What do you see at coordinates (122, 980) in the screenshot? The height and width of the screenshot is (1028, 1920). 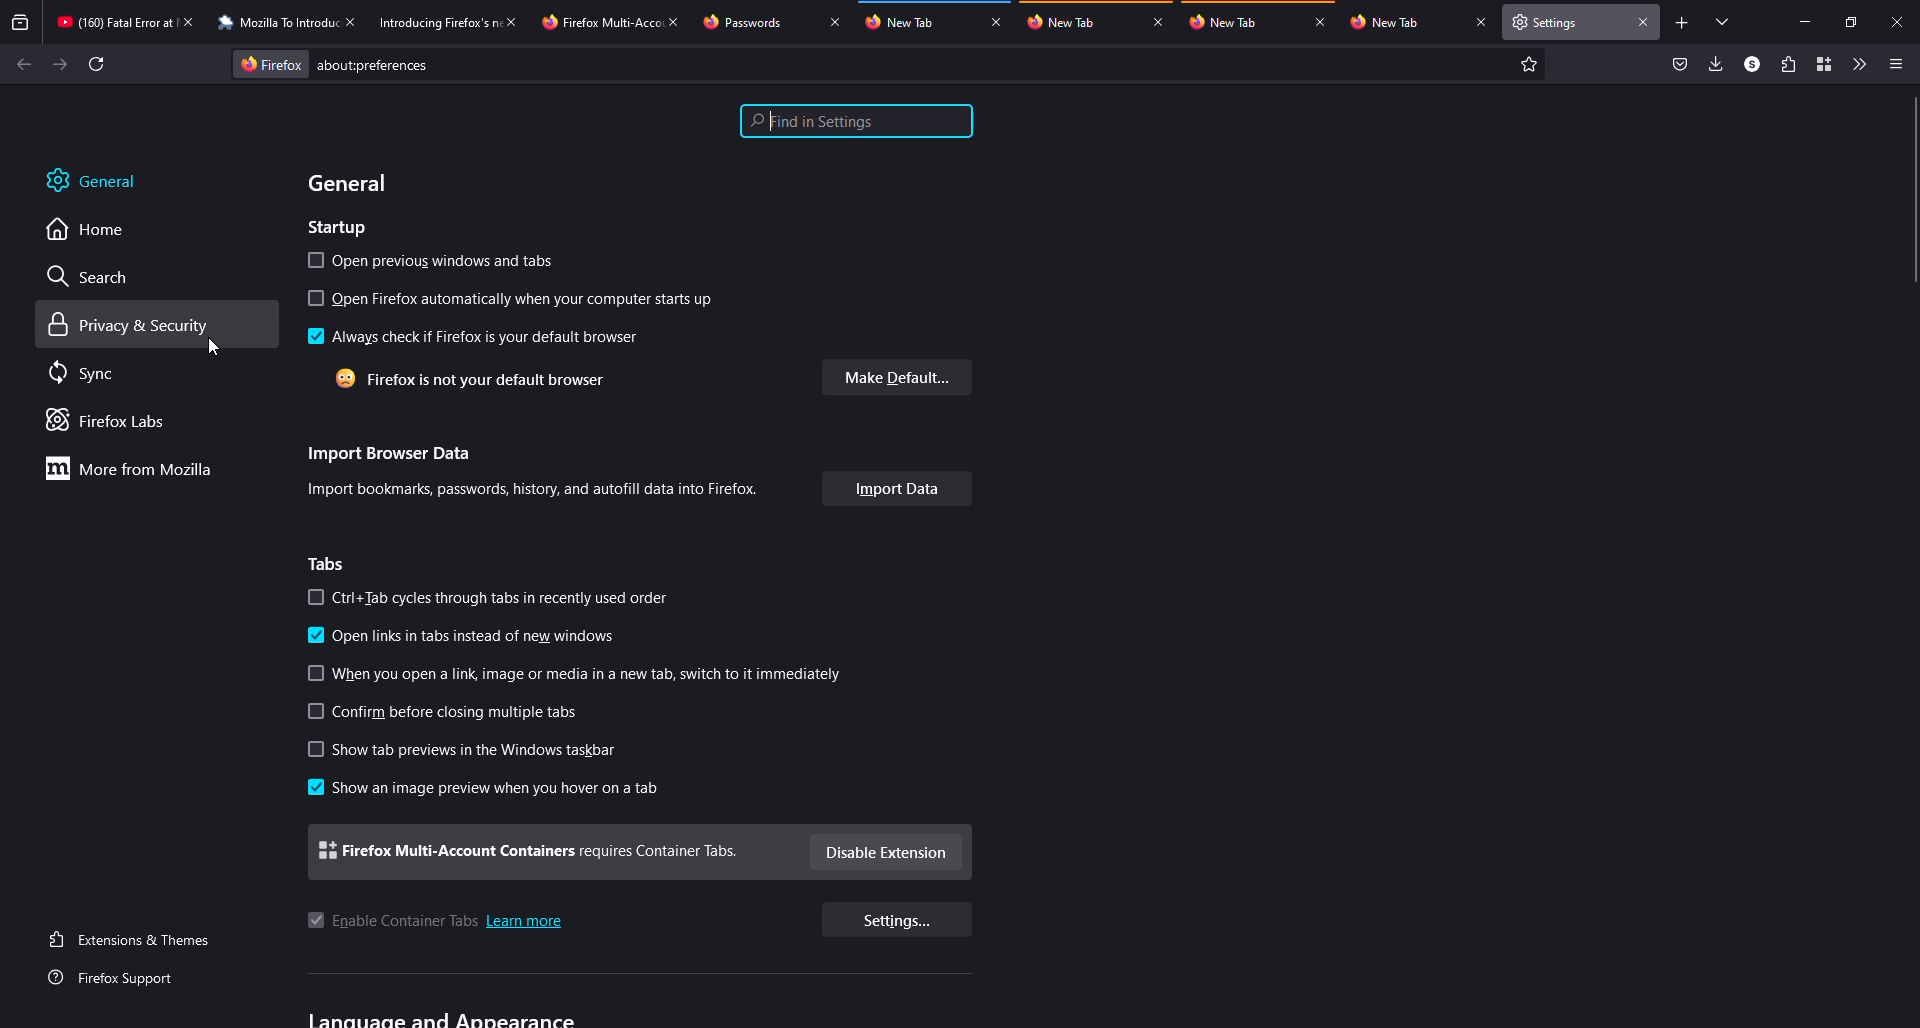 I see `support` at bounding box center [122, 980].